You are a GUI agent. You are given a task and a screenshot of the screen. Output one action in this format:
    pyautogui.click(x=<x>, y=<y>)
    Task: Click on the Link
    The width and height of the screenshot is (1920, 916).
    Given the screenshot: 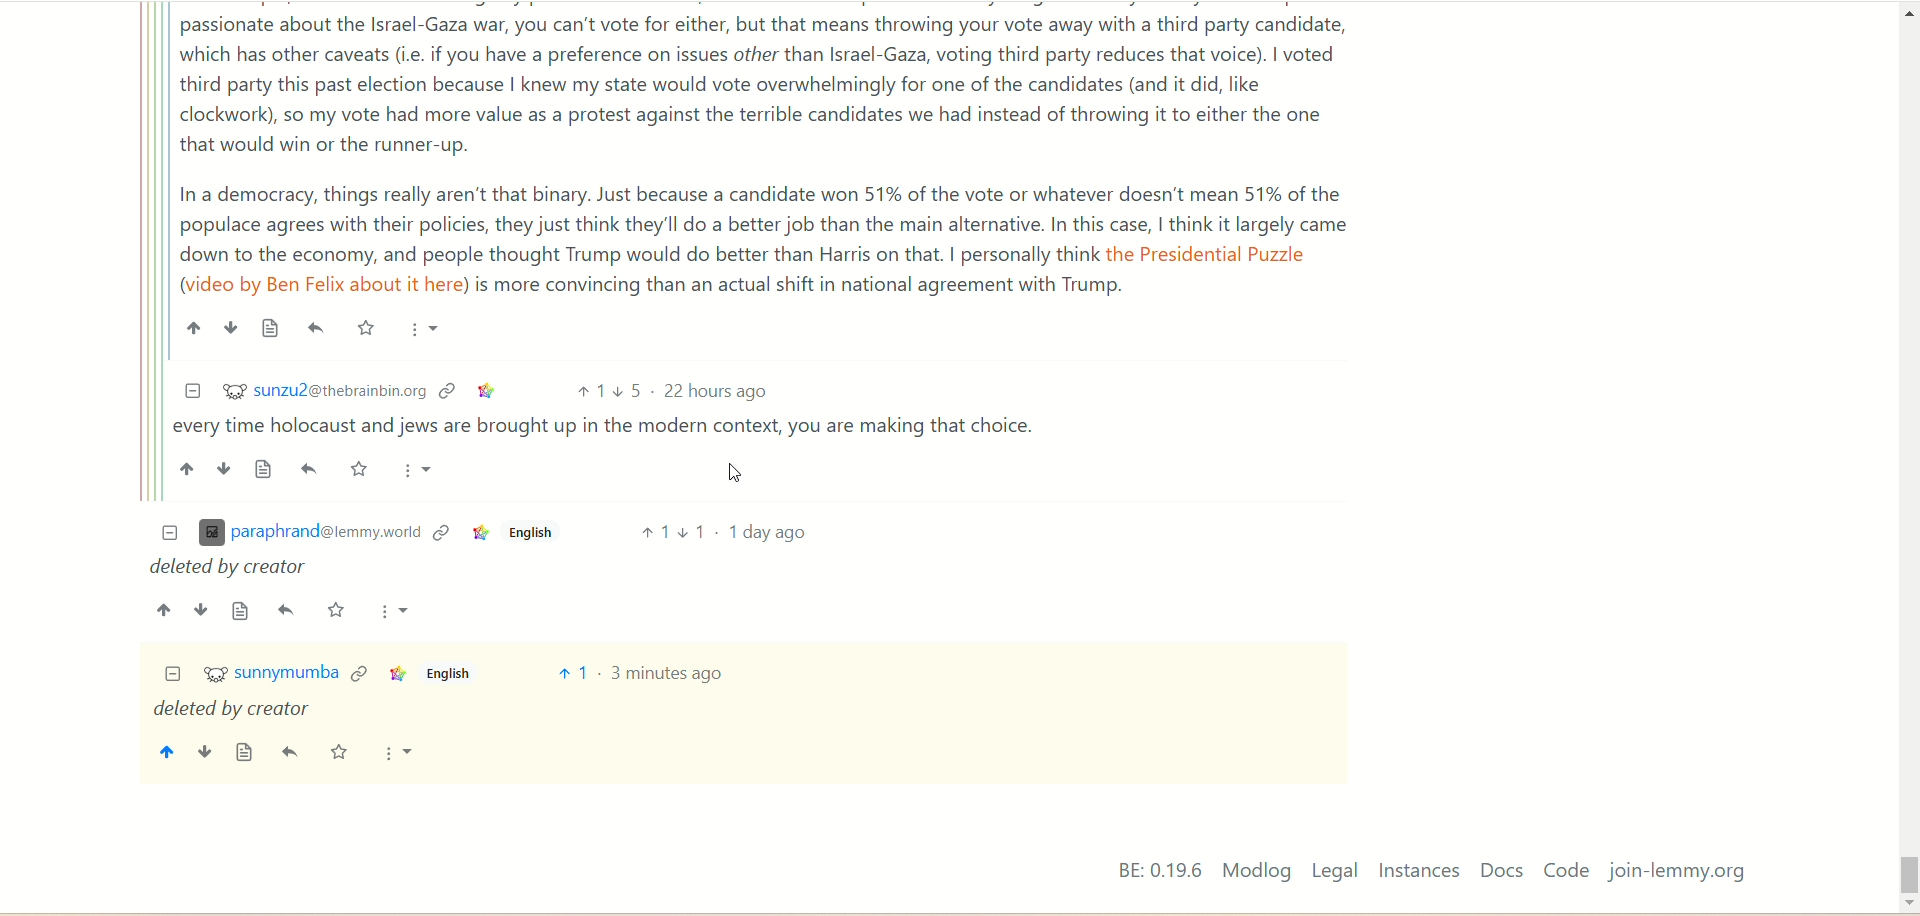 What is the action you would take?
    pyautogui.click(x=396, y=674)
    